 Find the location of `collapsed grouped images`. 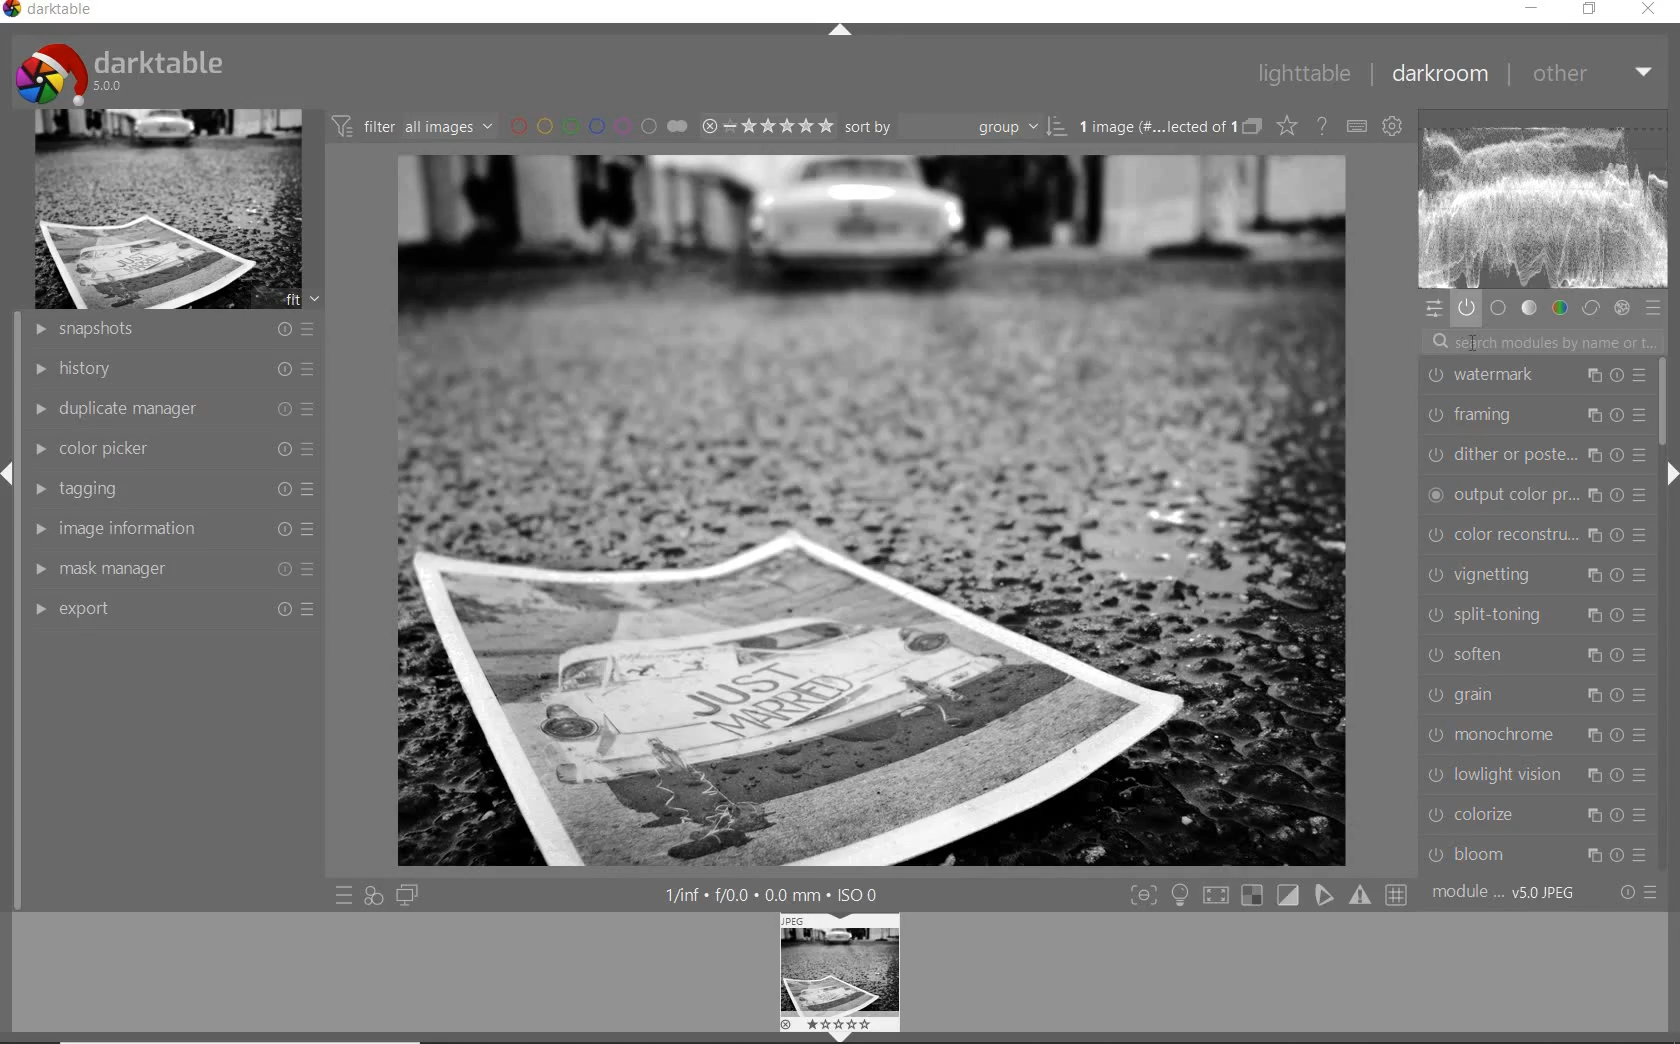

collapsed grouped images is located at coordinates (1253, 126).